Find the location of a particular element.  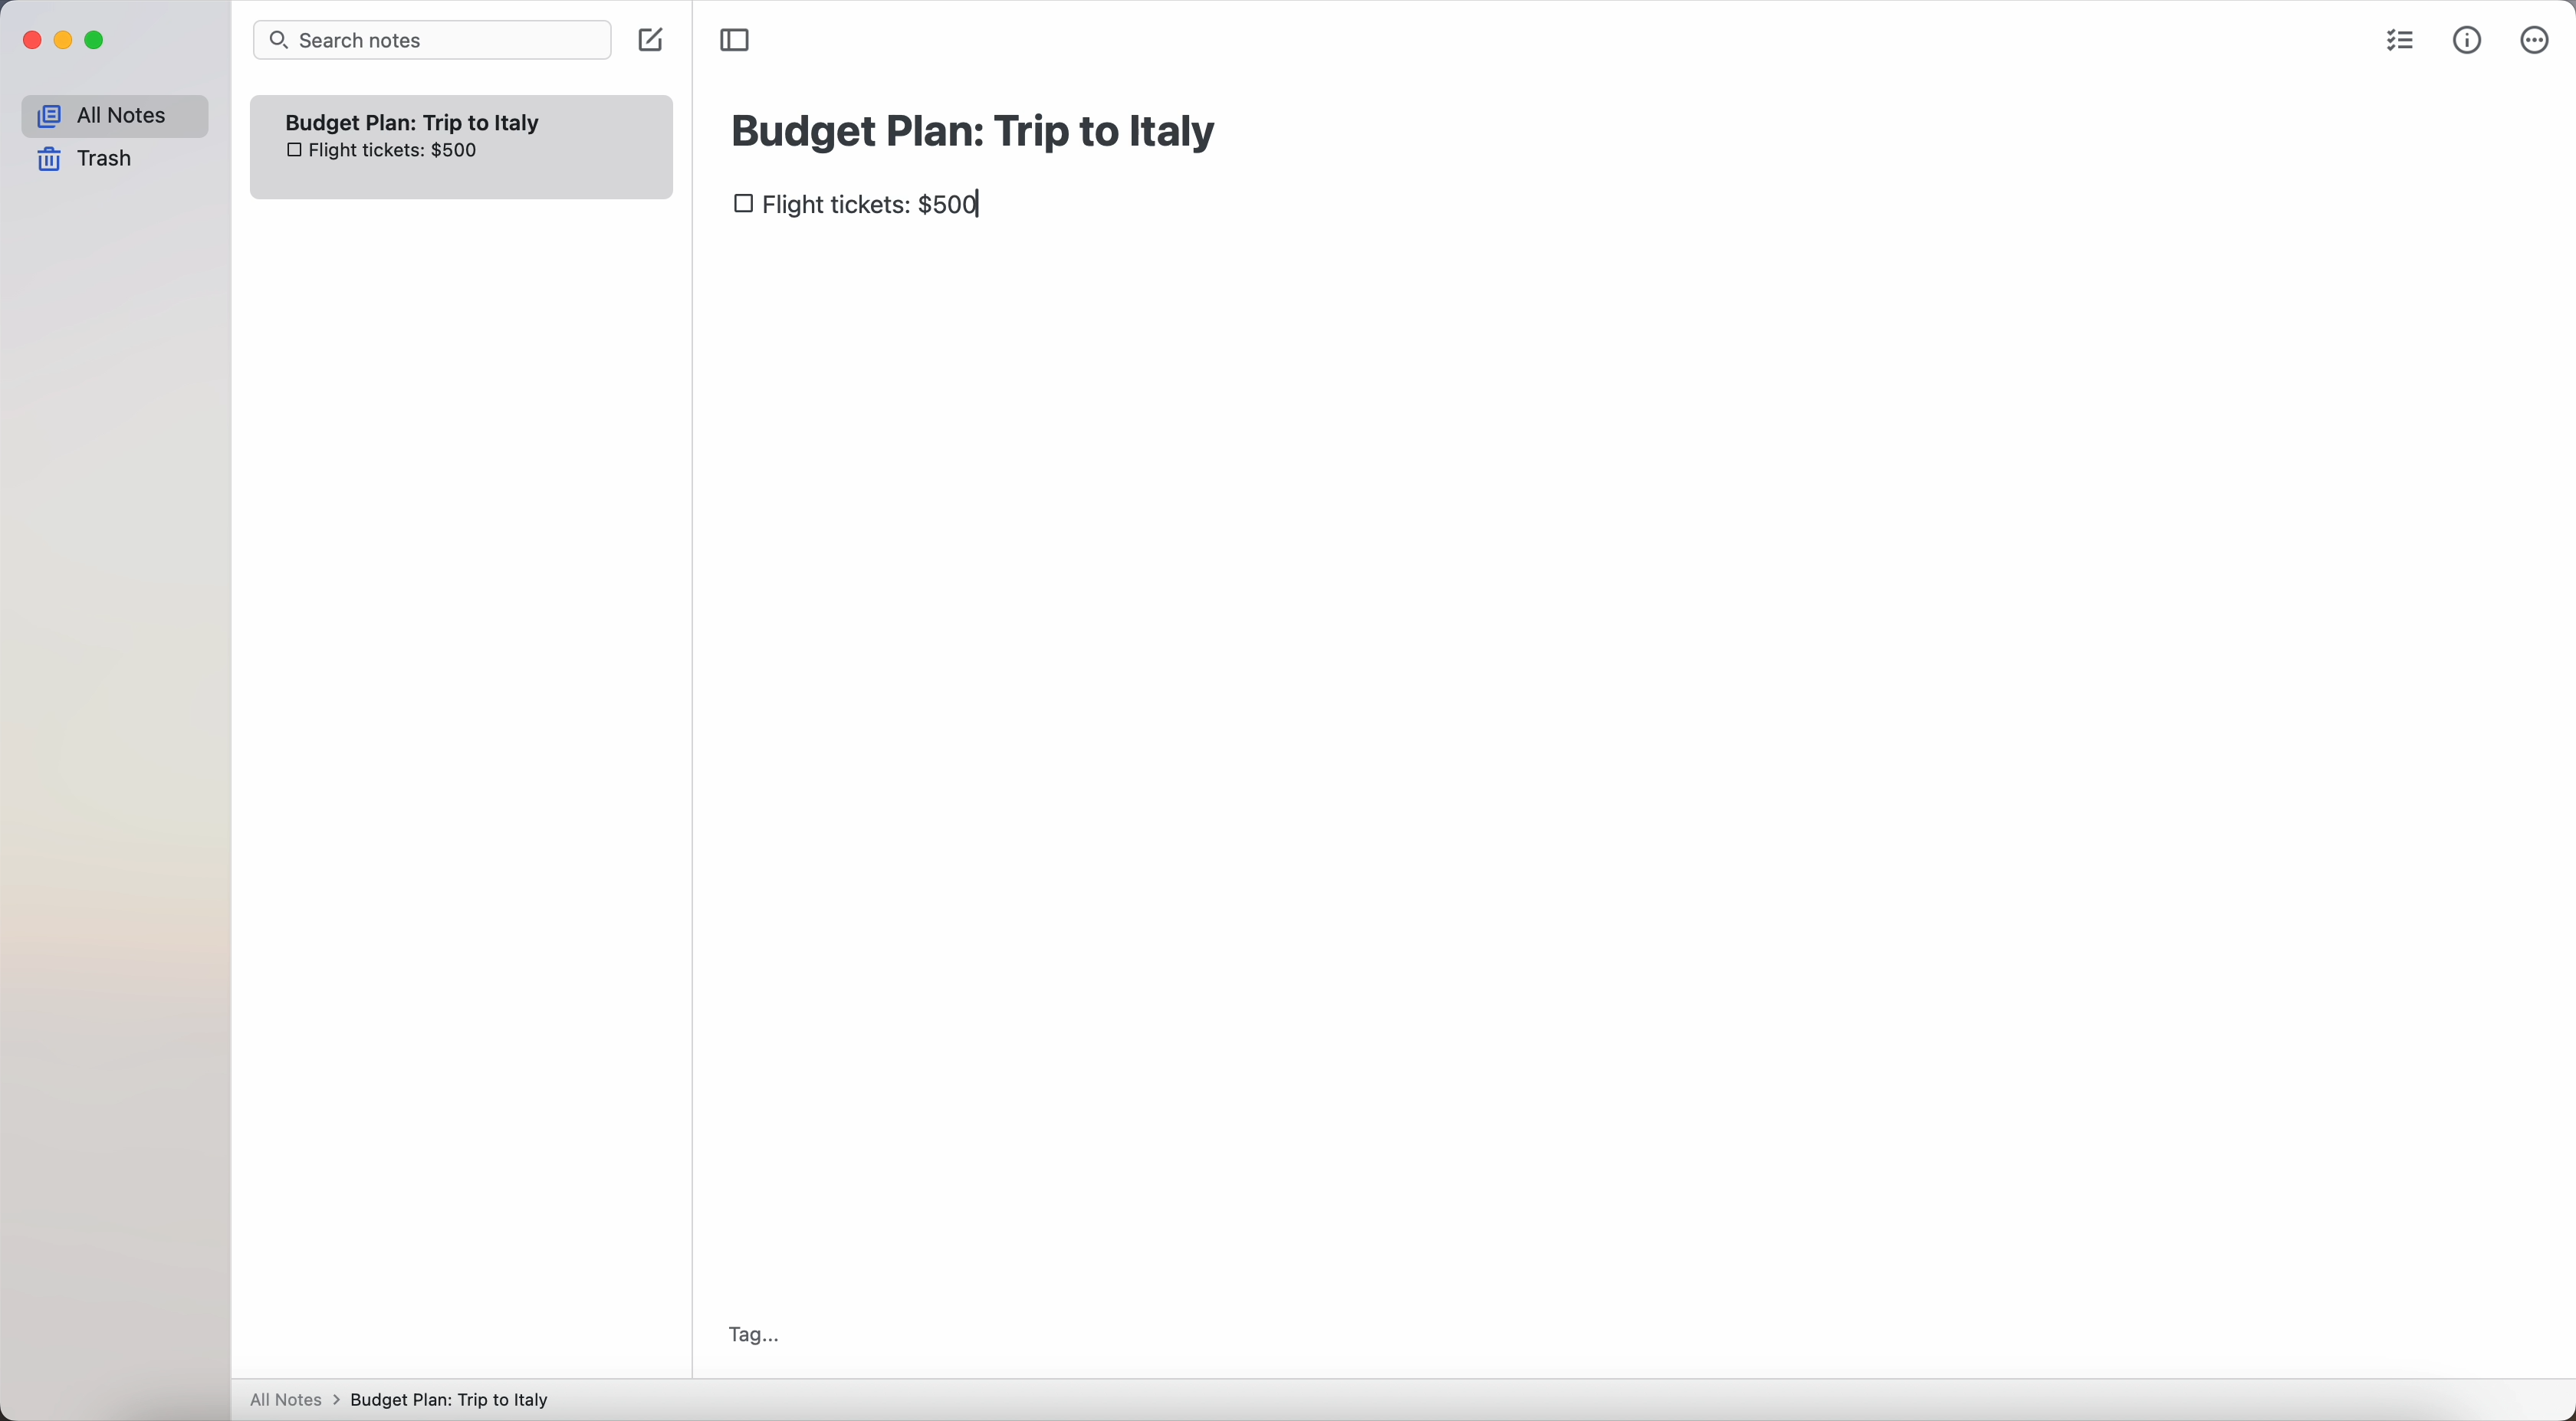

All notes > Budget Plan: Trip to Italy is located at coordinates (409, 1399).